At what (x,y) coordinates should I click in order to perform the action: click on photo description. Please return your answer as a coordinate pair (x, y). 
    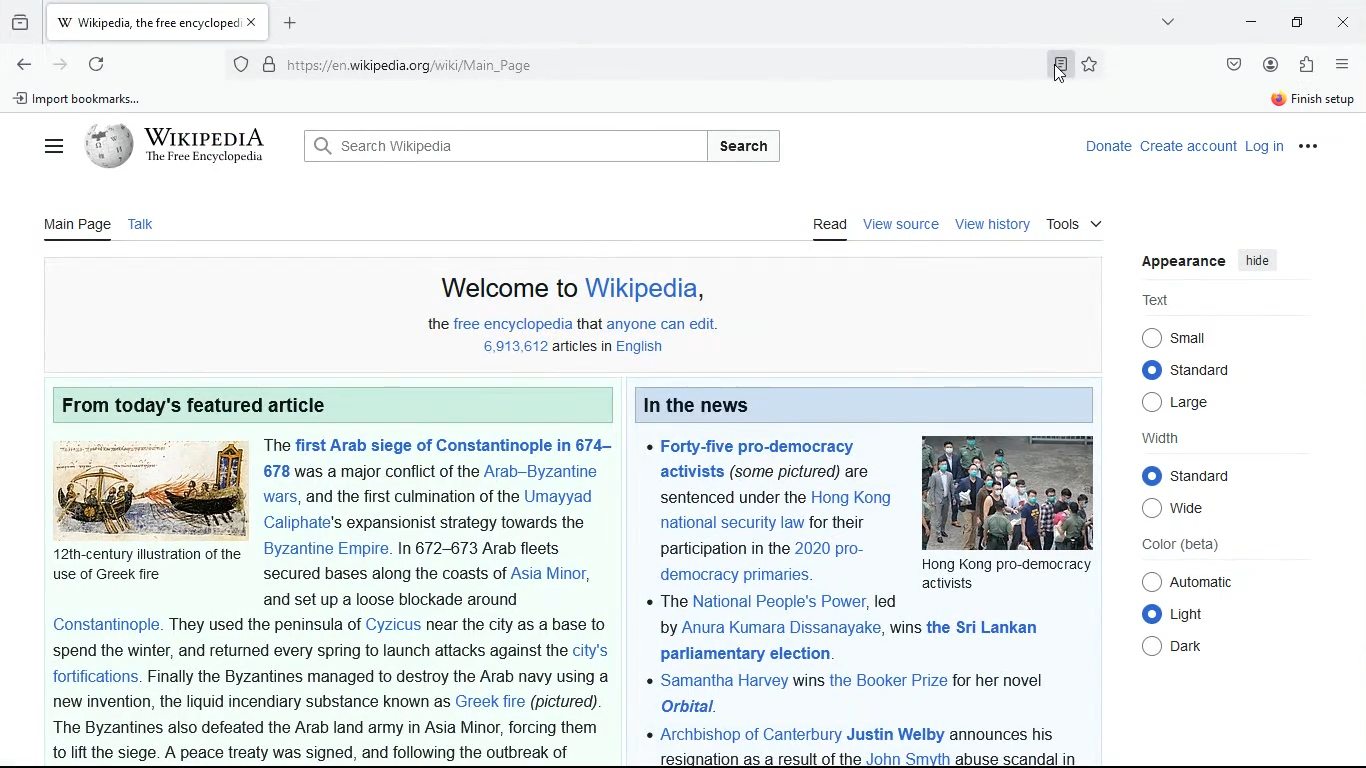
    Looking at the image, I should click on (146, 564).